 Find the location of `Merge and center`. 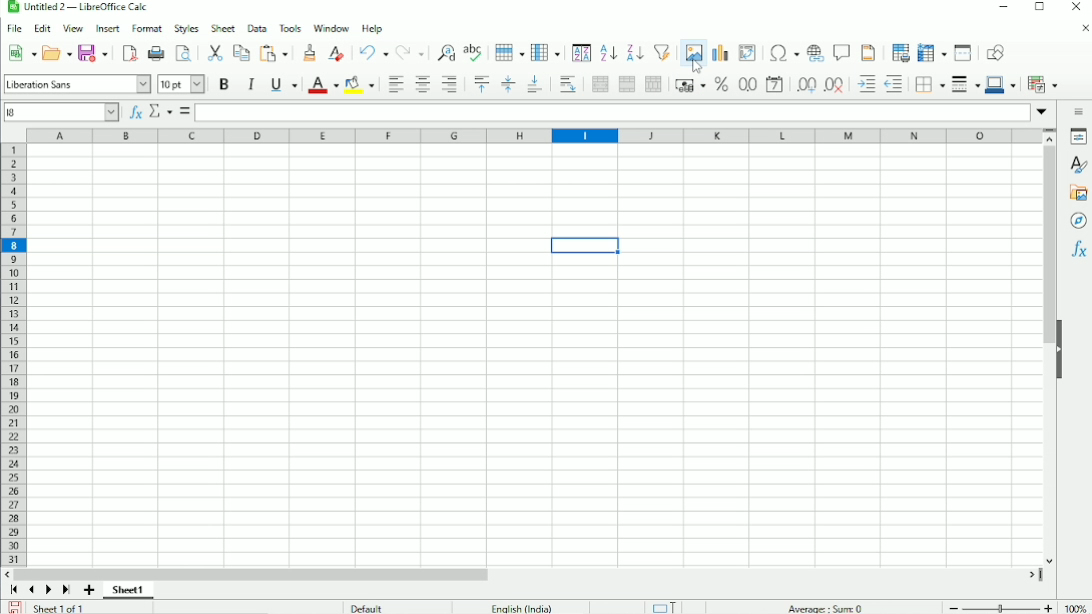

Merge and center is located at coordinates (600, 84).